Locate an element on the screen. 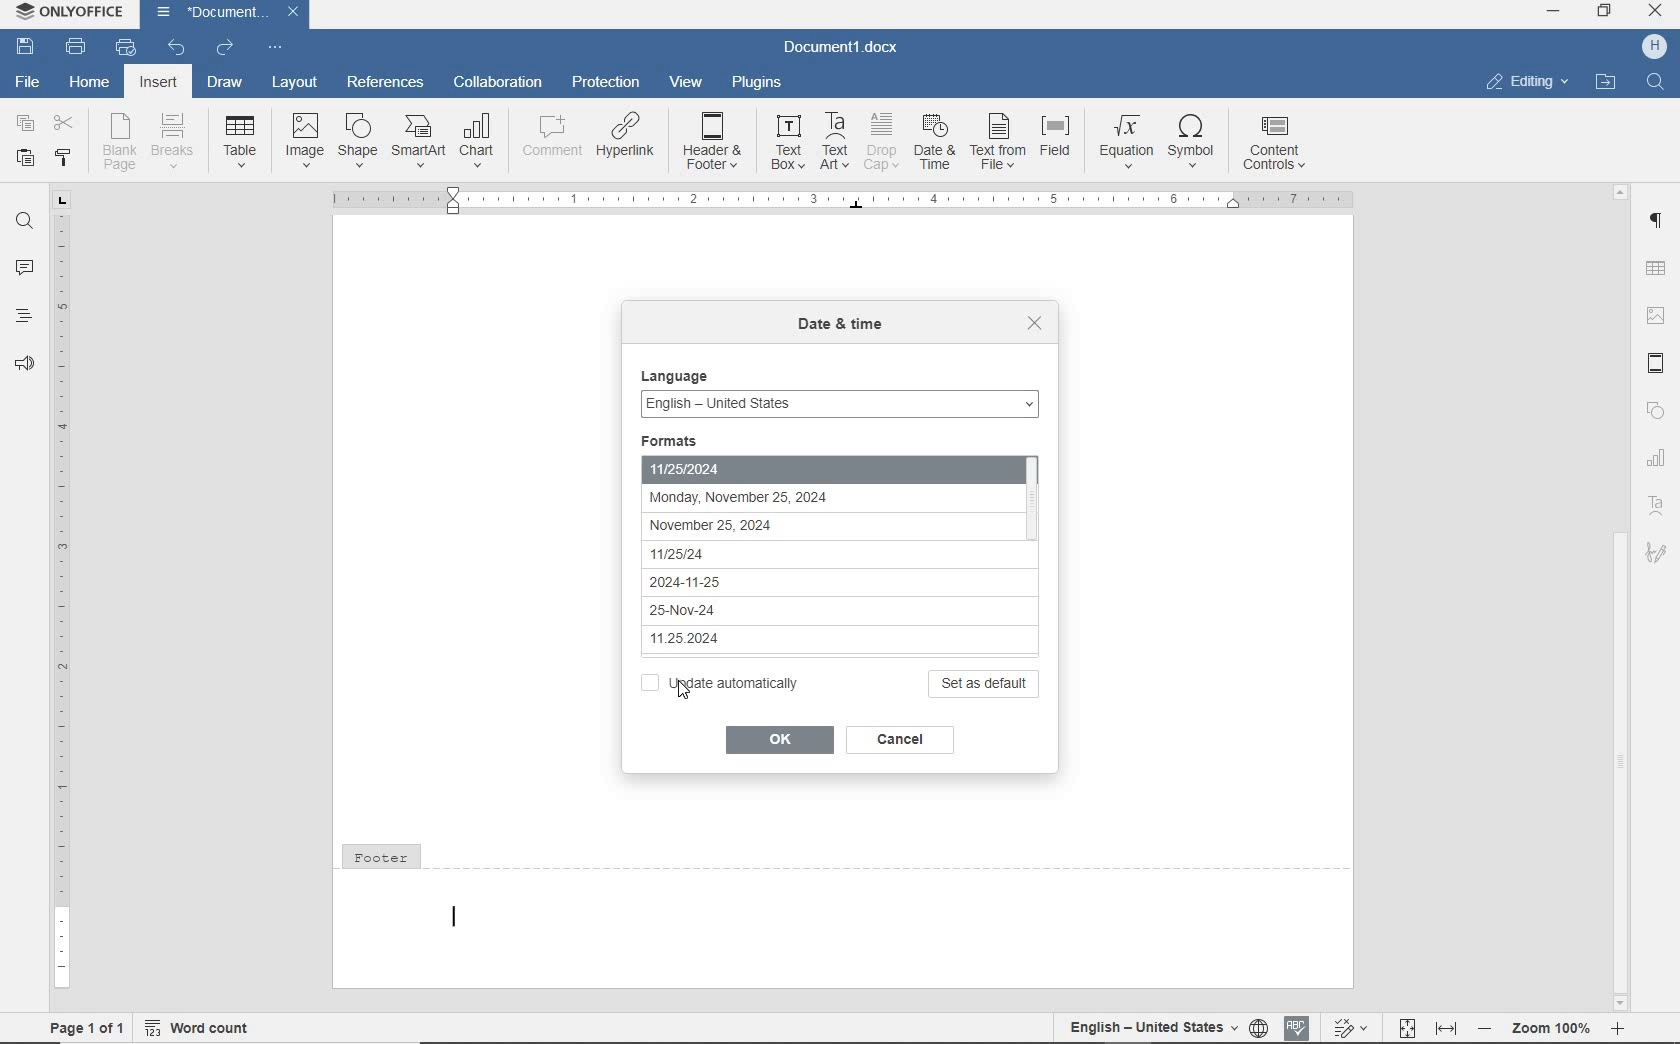  draw is located at coordinates (224, 84).